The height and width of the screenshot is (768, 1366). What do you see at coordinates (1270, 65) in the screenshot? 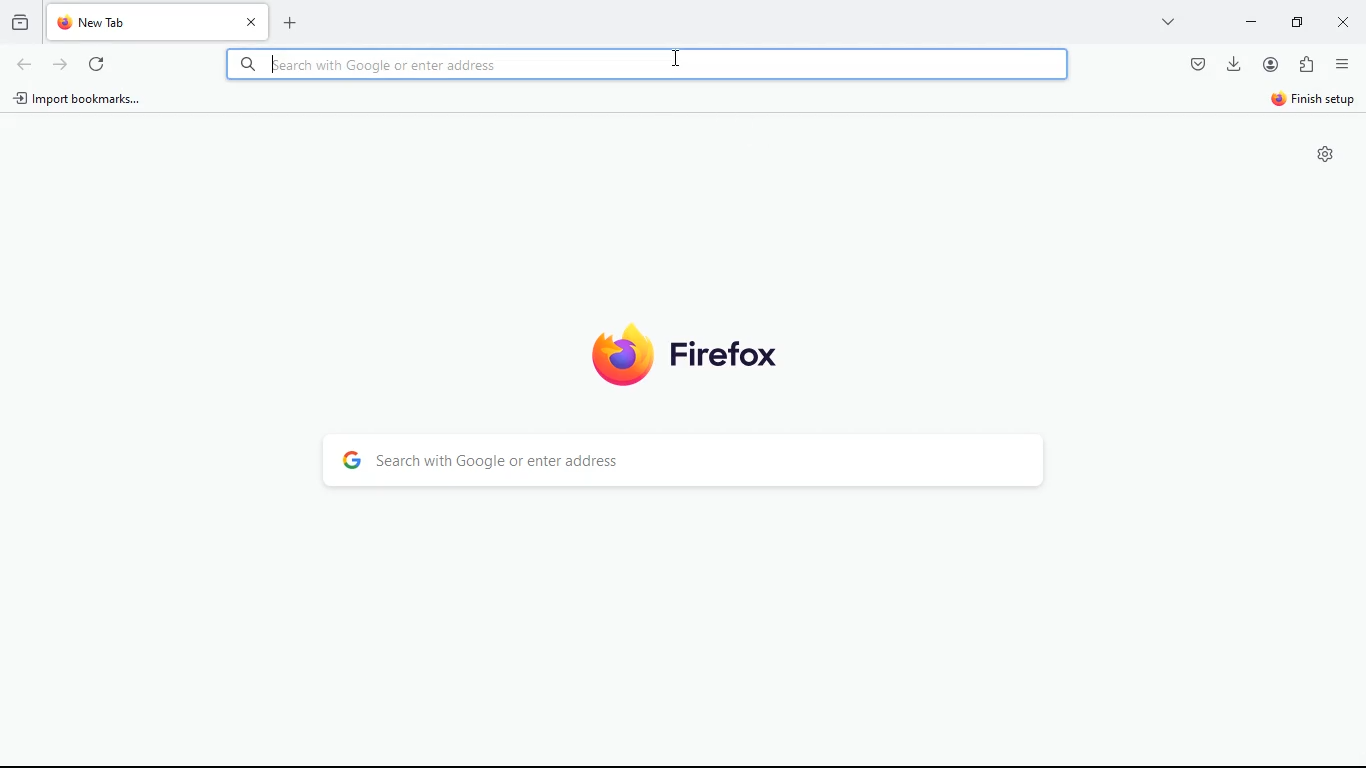
I see `profile` at bounding box center [1270, 65].